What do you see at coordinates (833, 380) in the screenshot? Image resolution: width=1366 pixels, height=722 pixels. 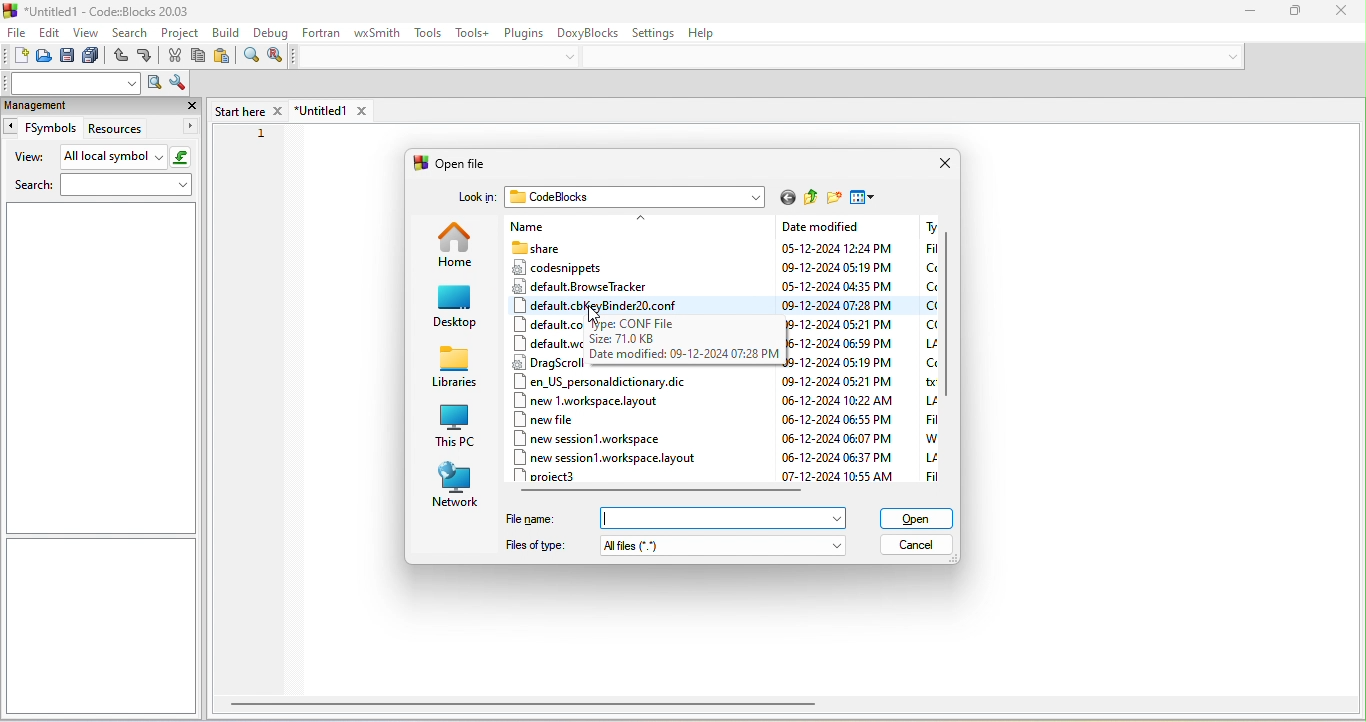 I see `date` at bounding box center [833, 380].